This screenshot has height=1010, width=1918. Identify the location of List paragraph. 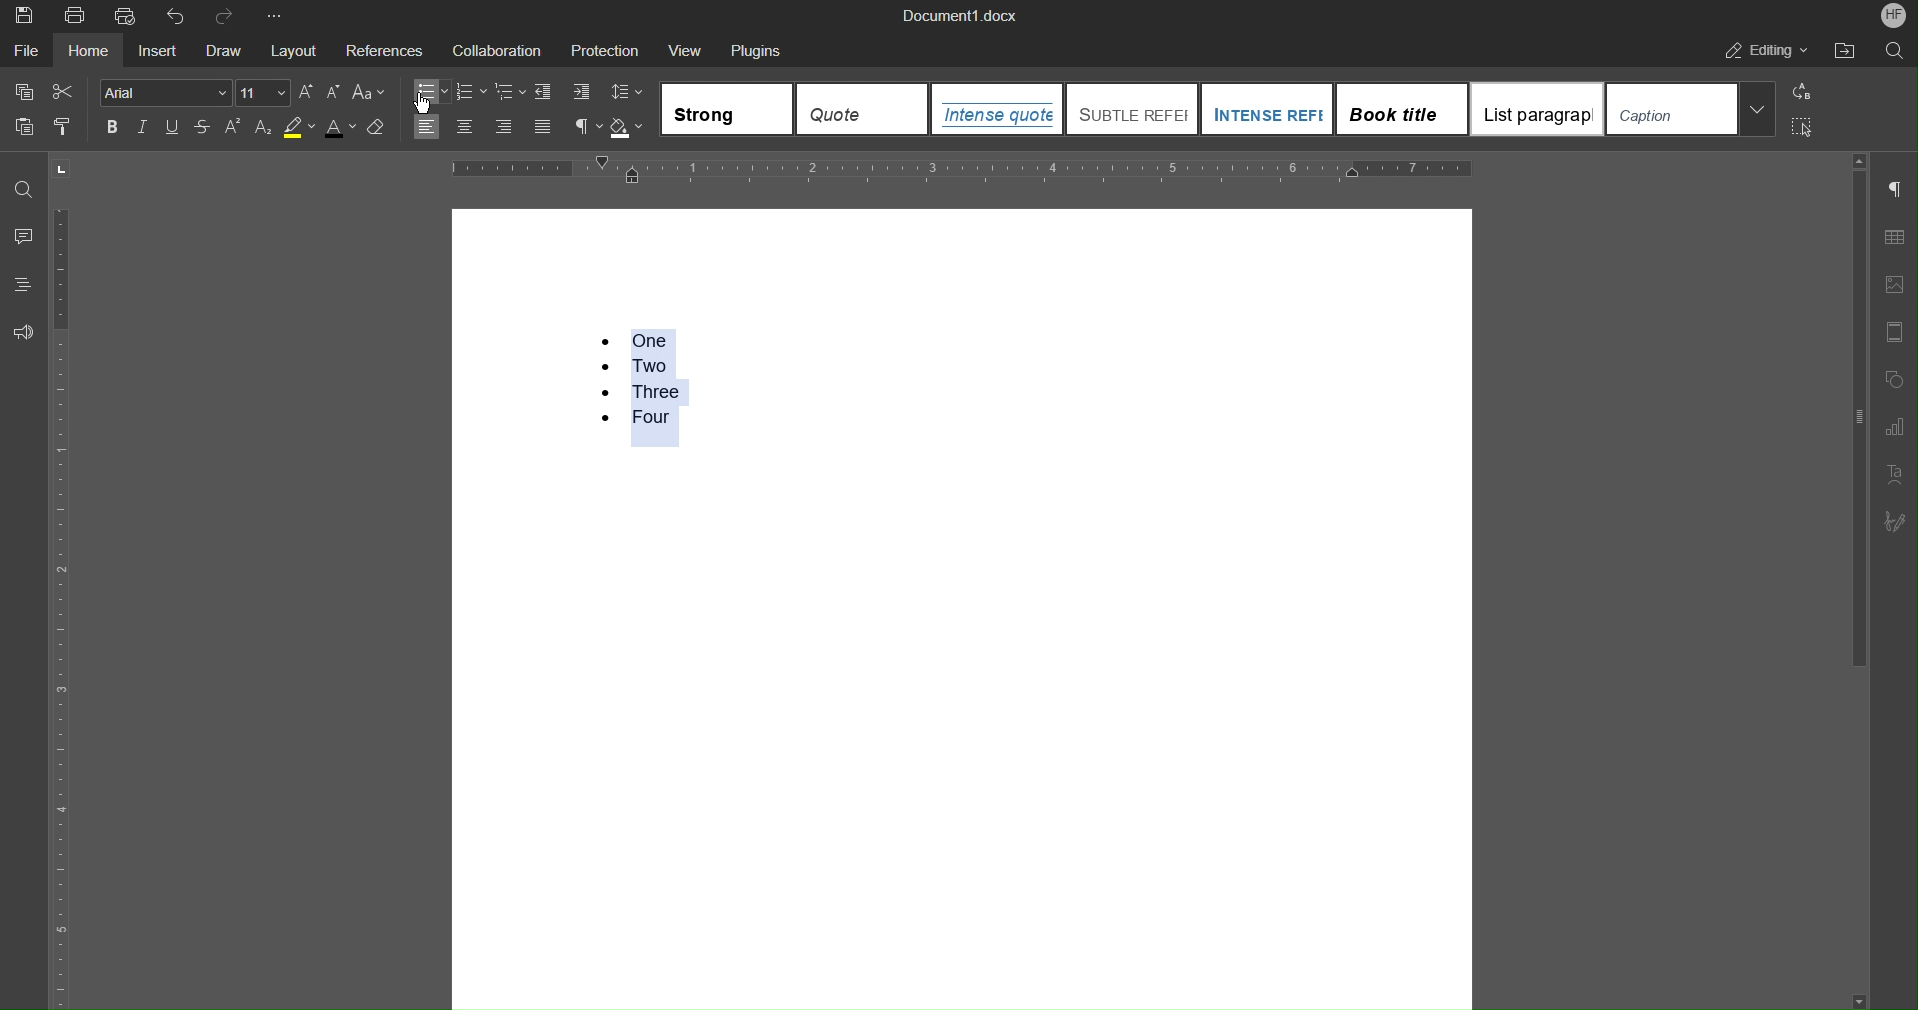
(1536, 108).